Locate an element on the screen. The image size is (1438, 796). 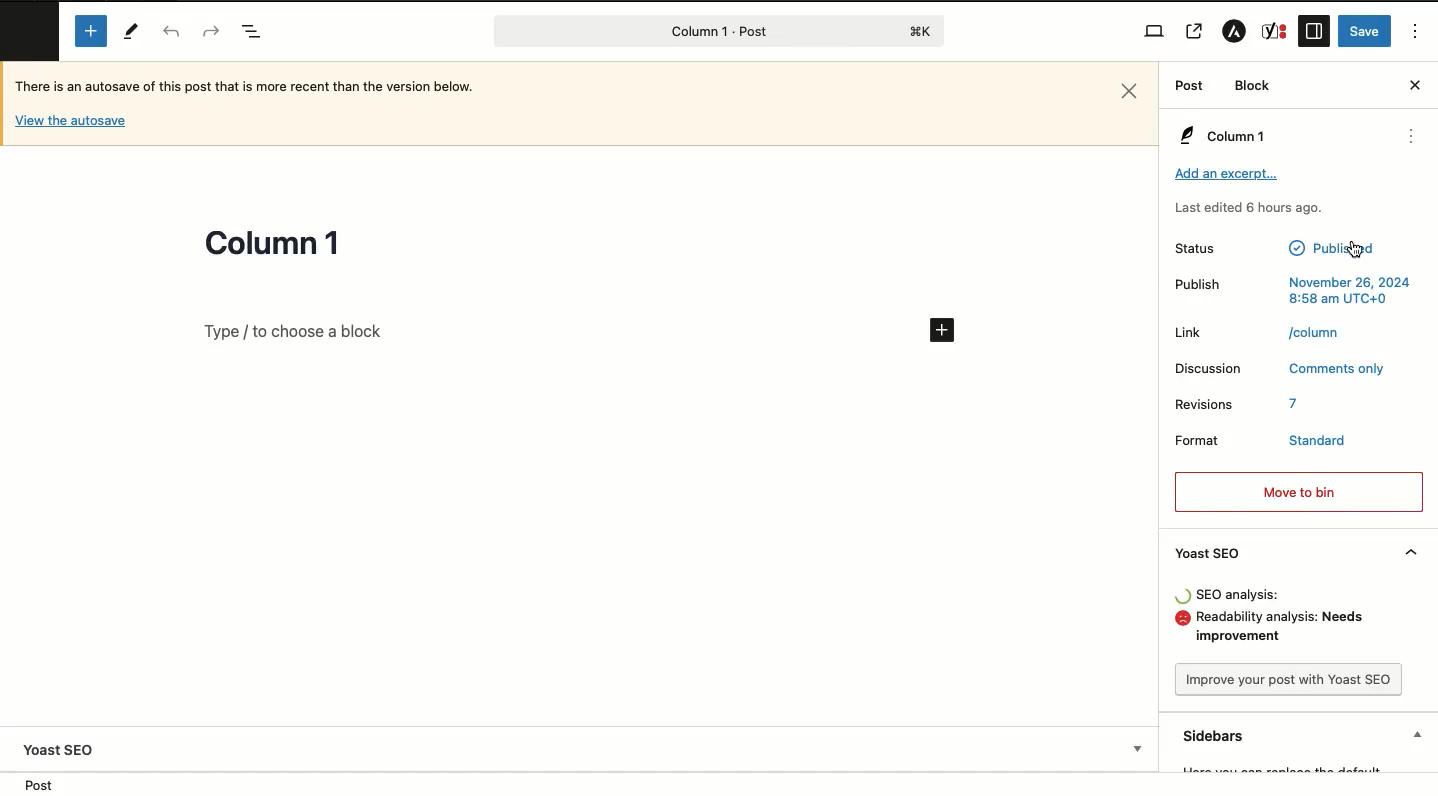
Autosave is located at coordinates (260, 90).